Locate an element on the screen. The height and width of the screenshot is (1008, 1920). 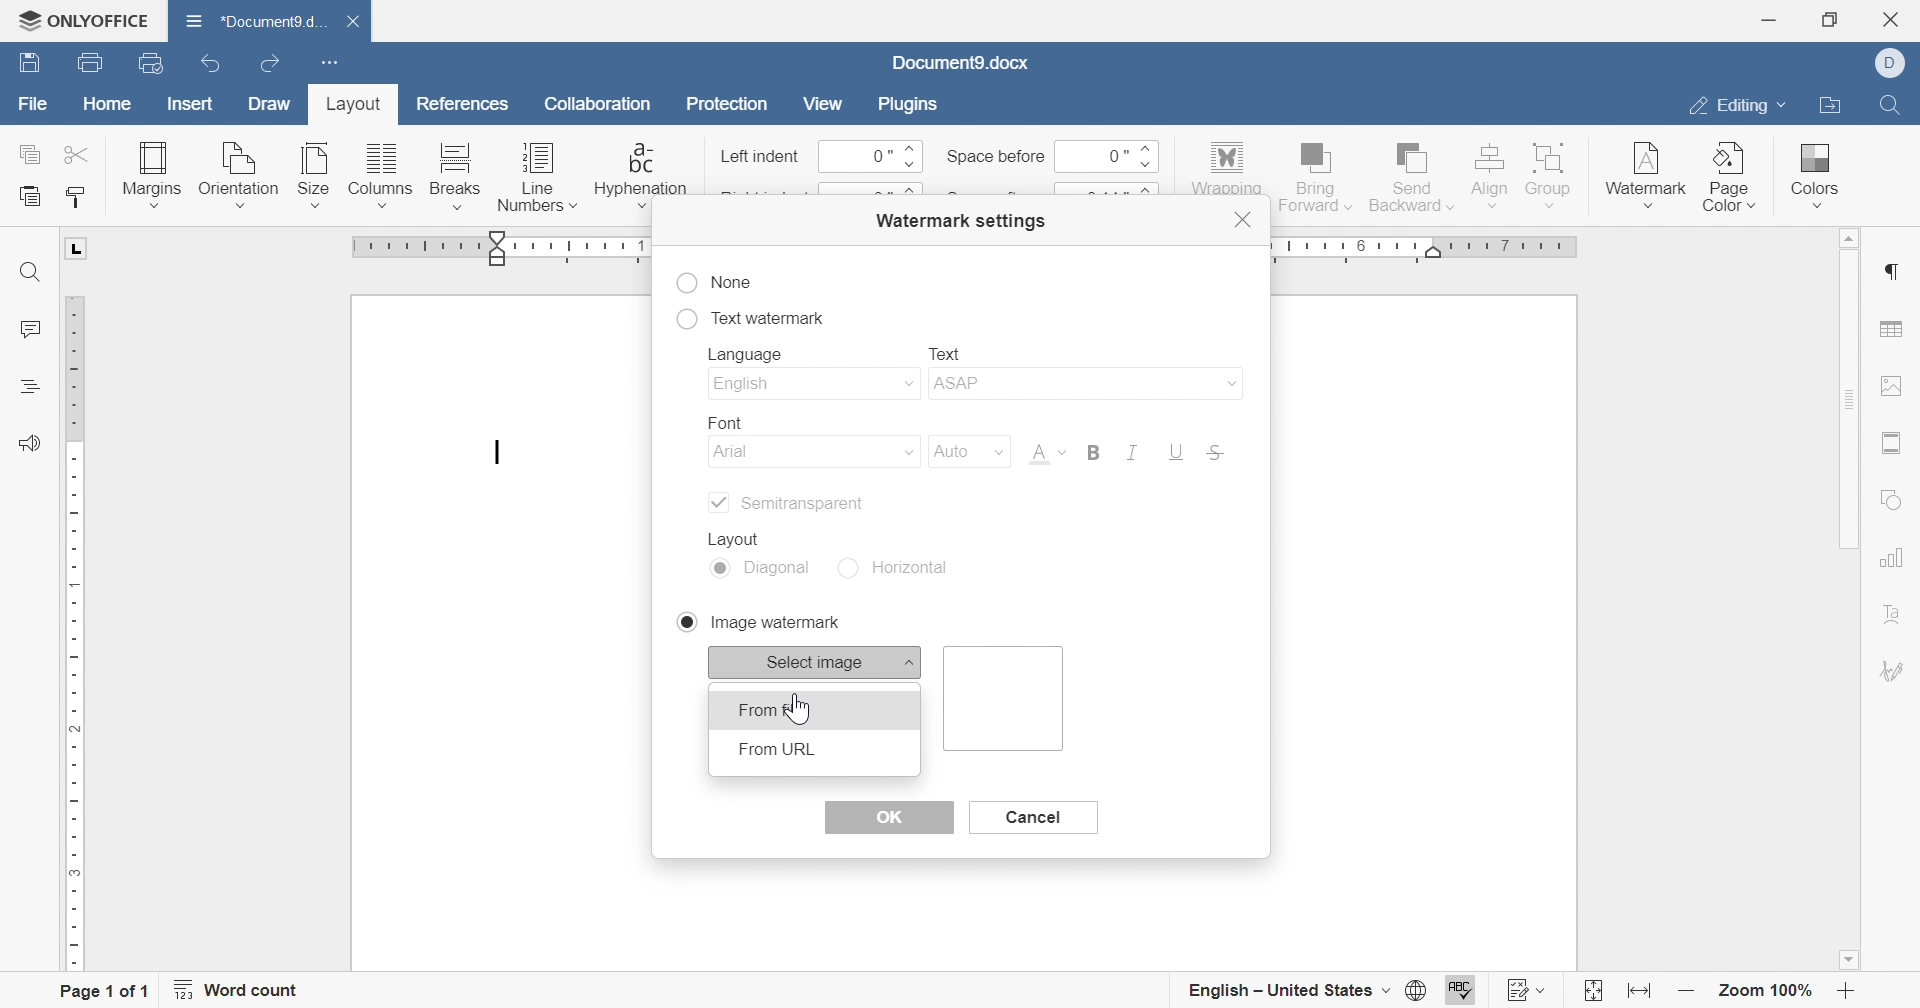
from file is located at coordinates (777, 708).